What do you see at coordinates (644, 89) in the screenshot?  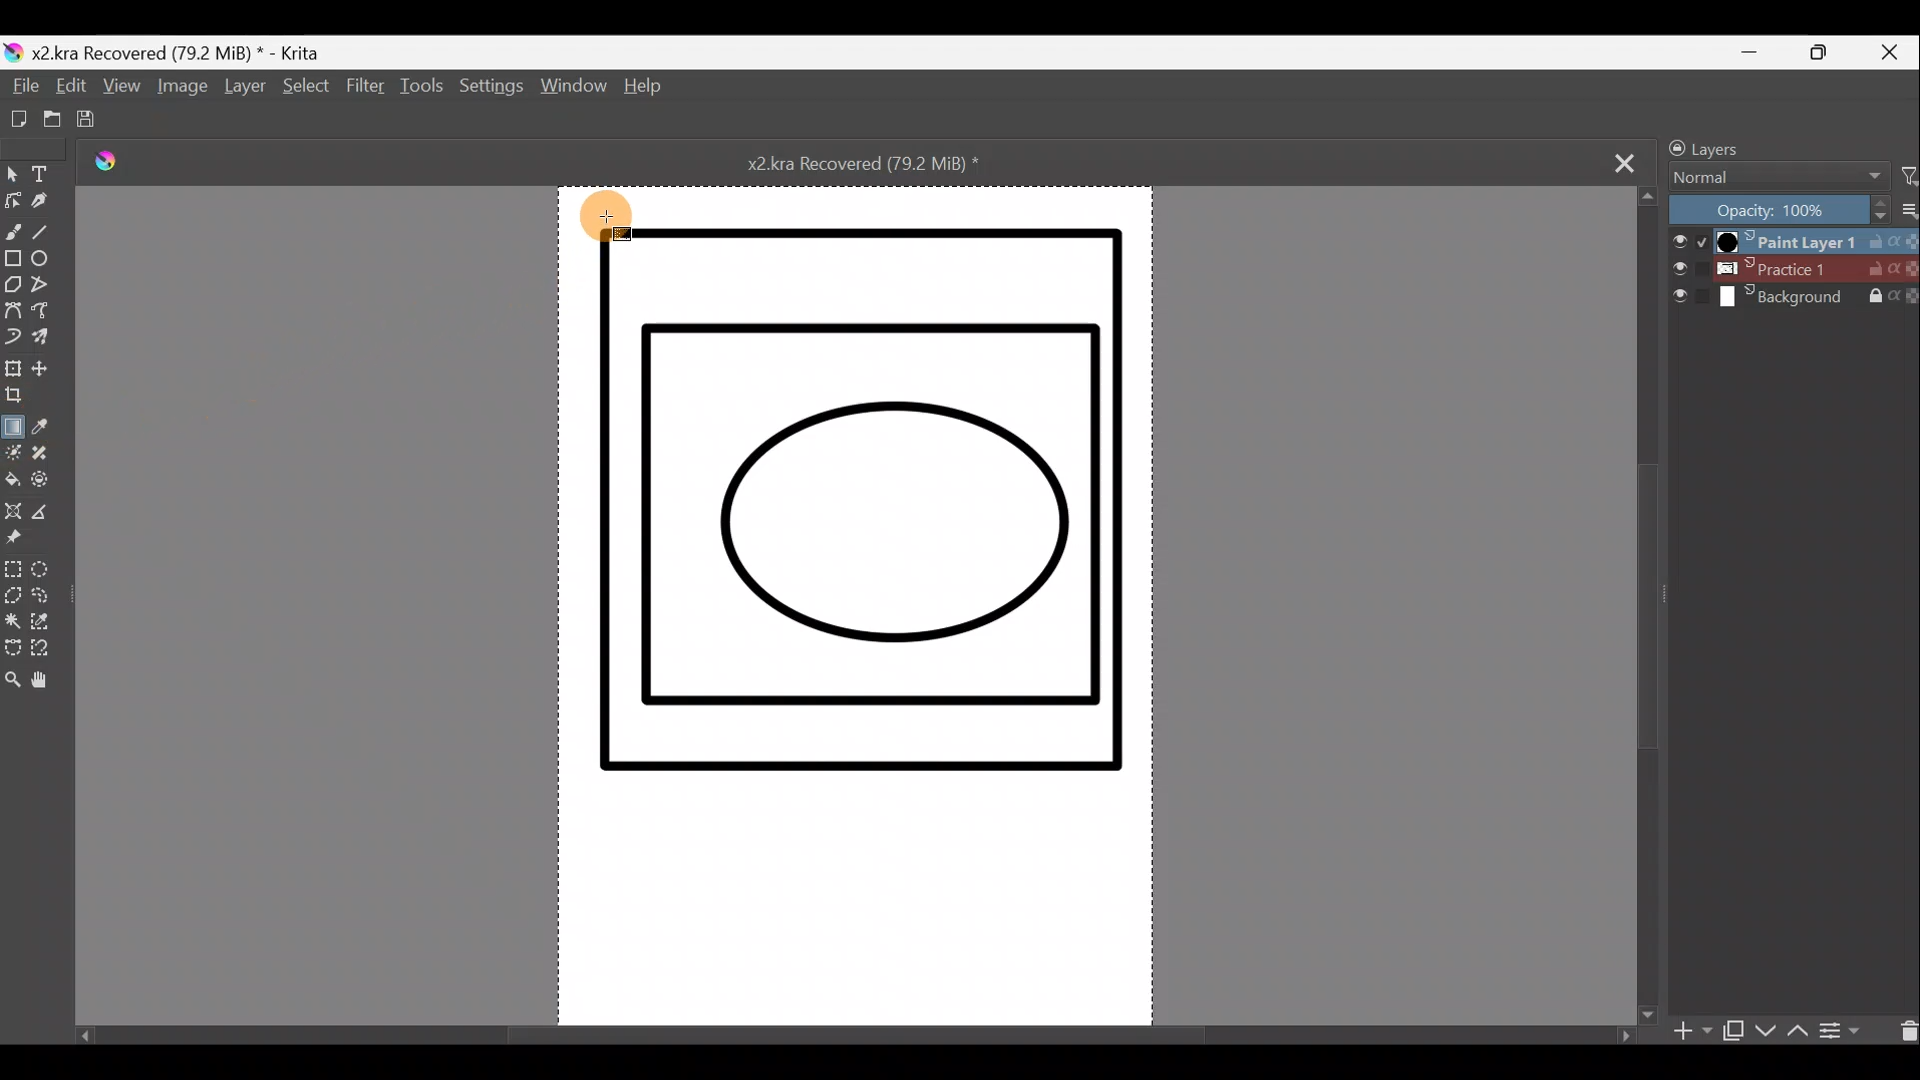 I see `Help` at bounding box center [644, 89].